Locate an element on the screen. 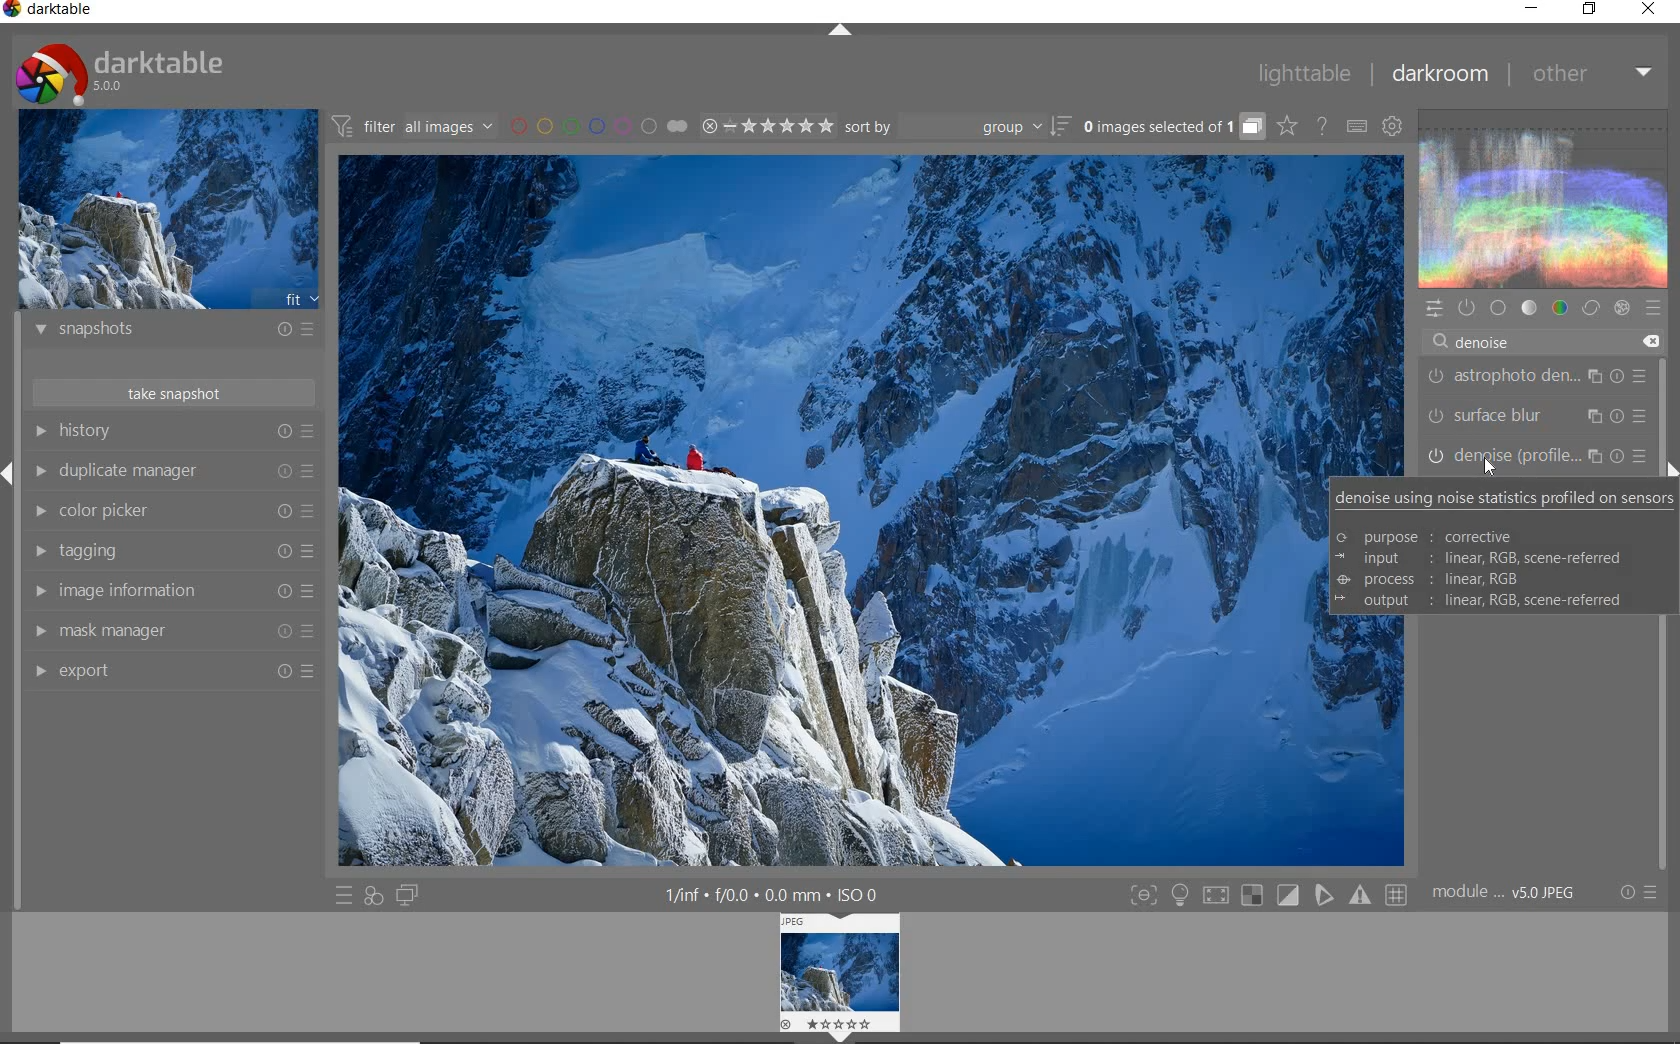  sort is located at coordinates (957, 127).